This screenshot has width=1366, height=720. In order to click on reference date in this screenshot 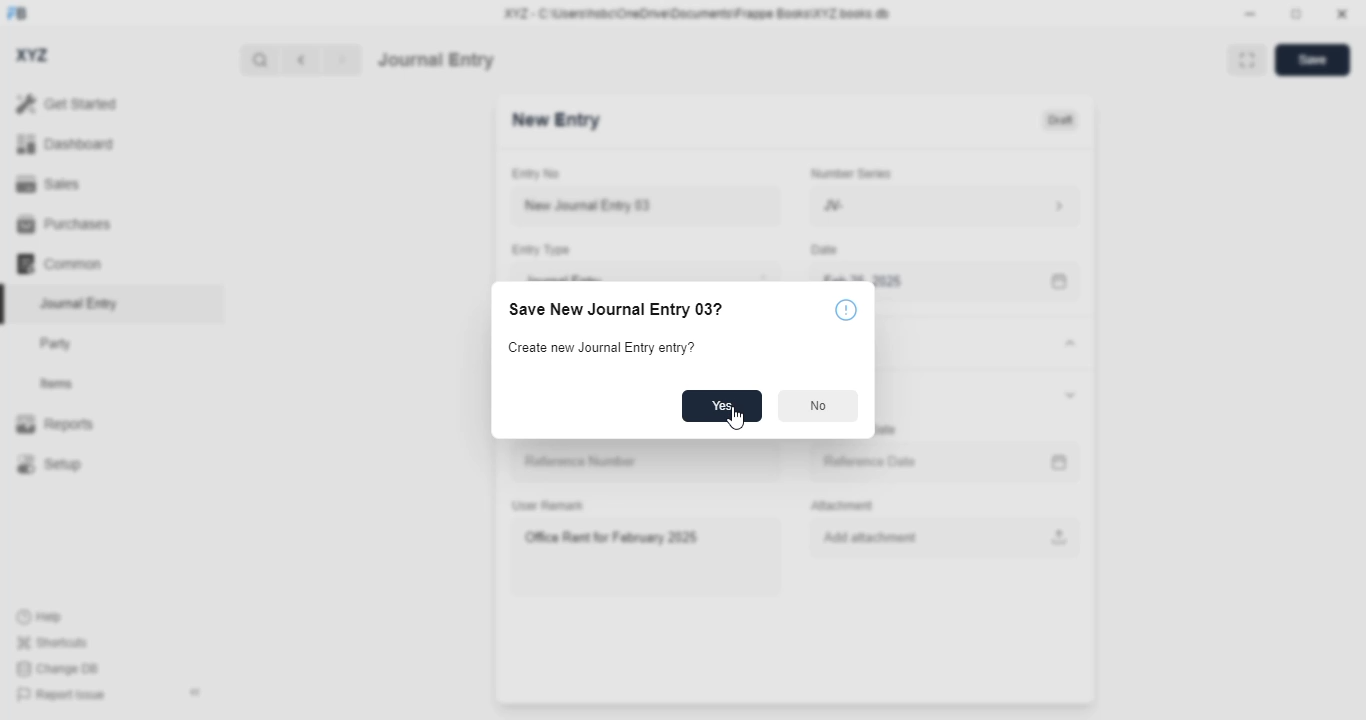, I will do `click(902, 462)`.